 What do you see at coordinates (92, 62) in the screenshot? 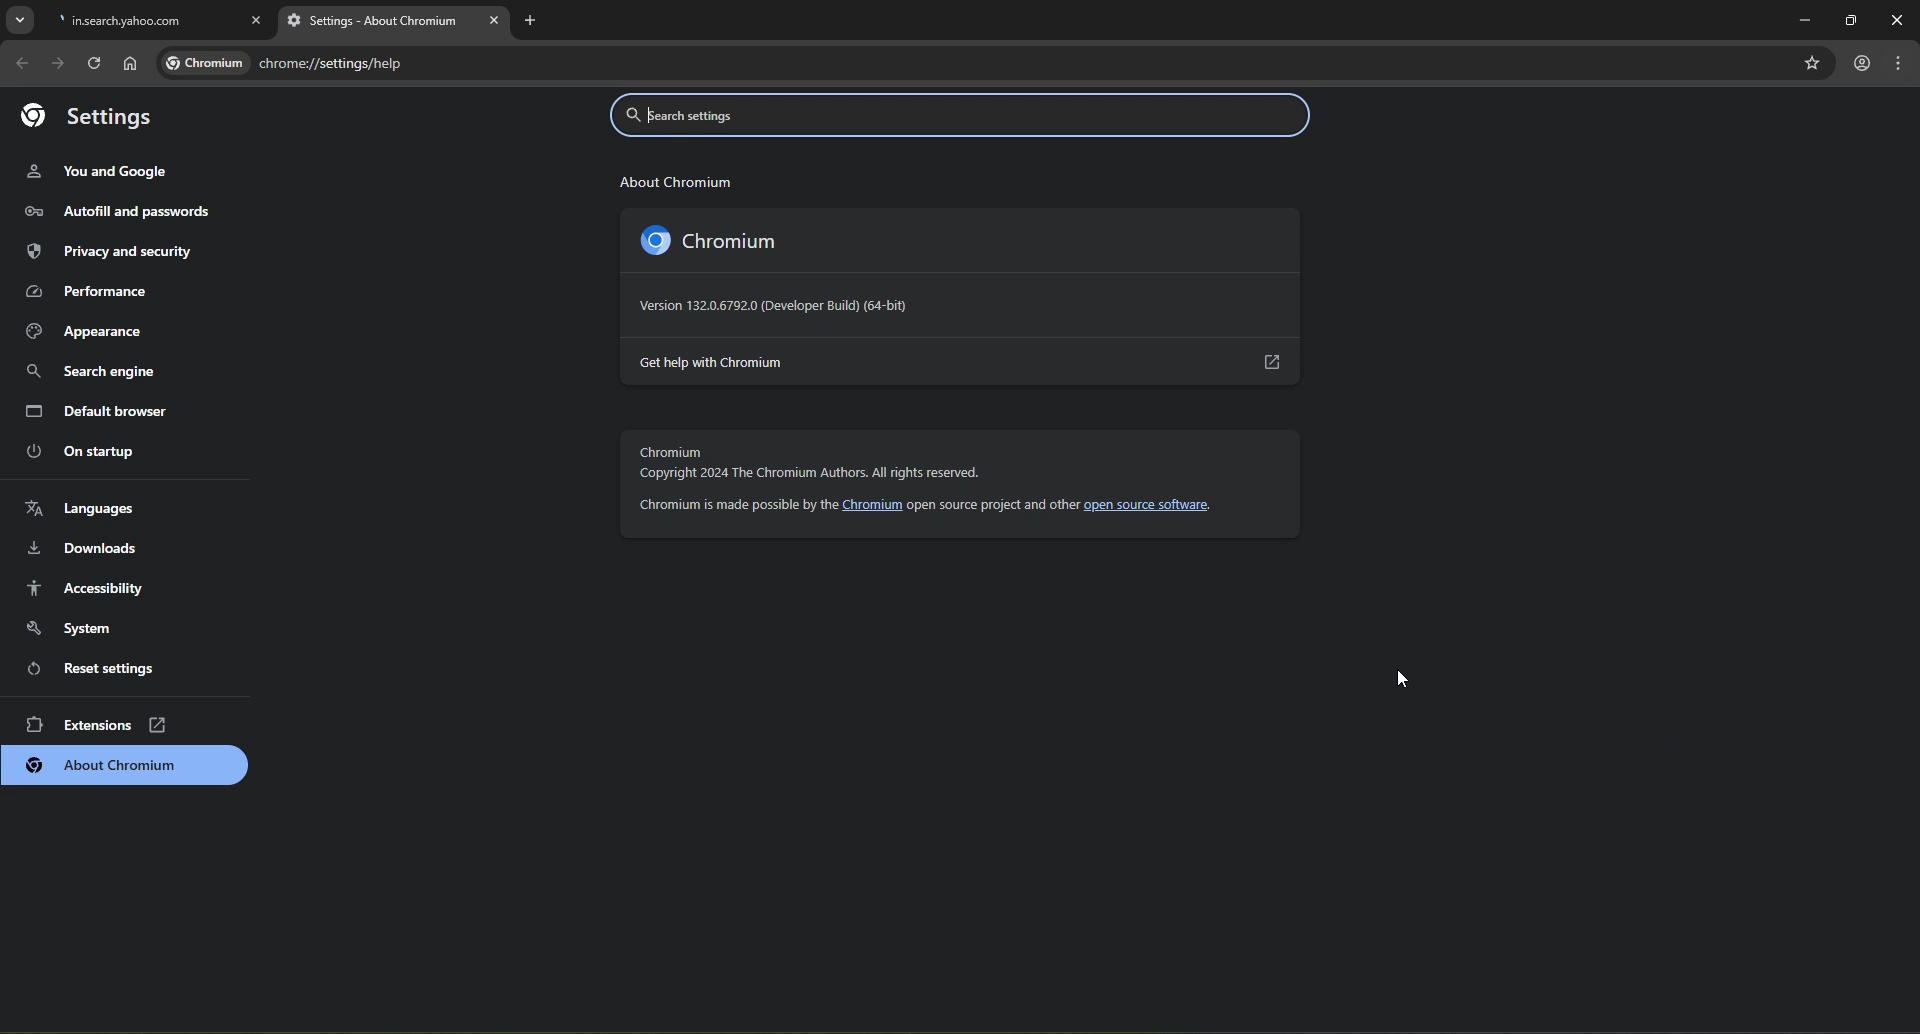
I see `Stop Reload` at bounding box center [92, 62].